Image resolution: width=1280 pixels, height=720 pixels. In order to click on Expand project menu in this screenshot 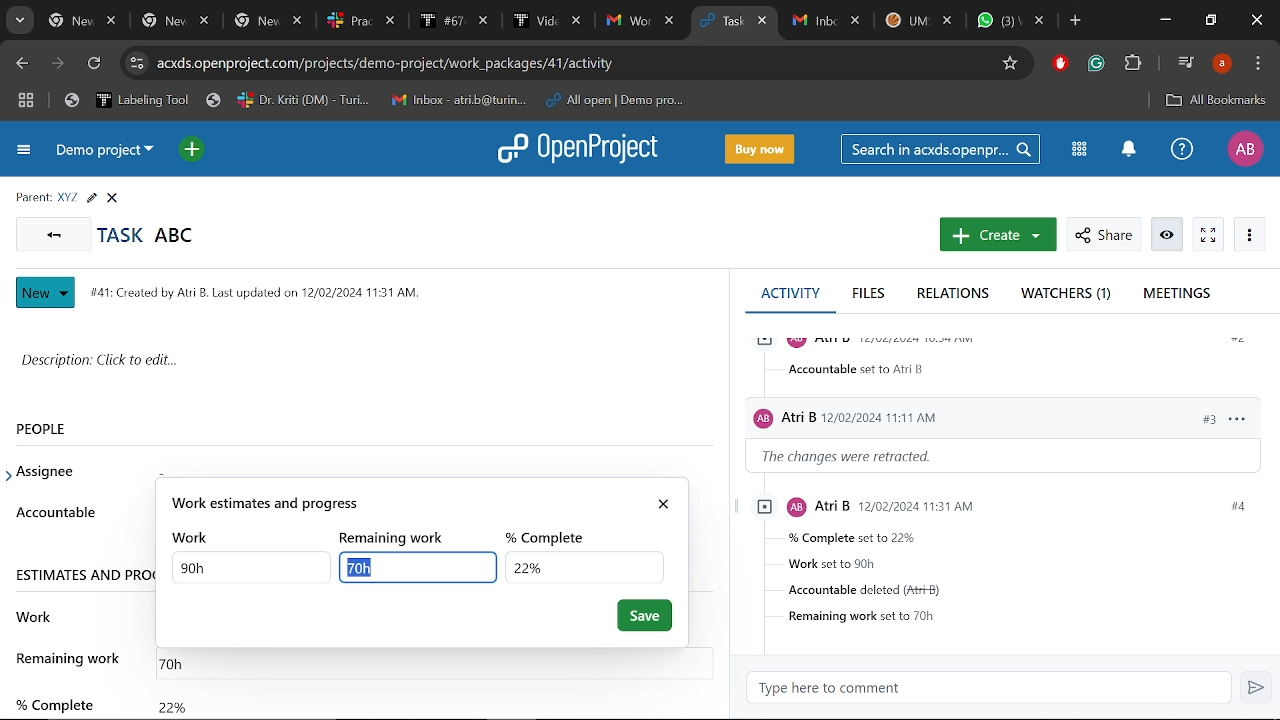, I will do `click(22, 152)`.